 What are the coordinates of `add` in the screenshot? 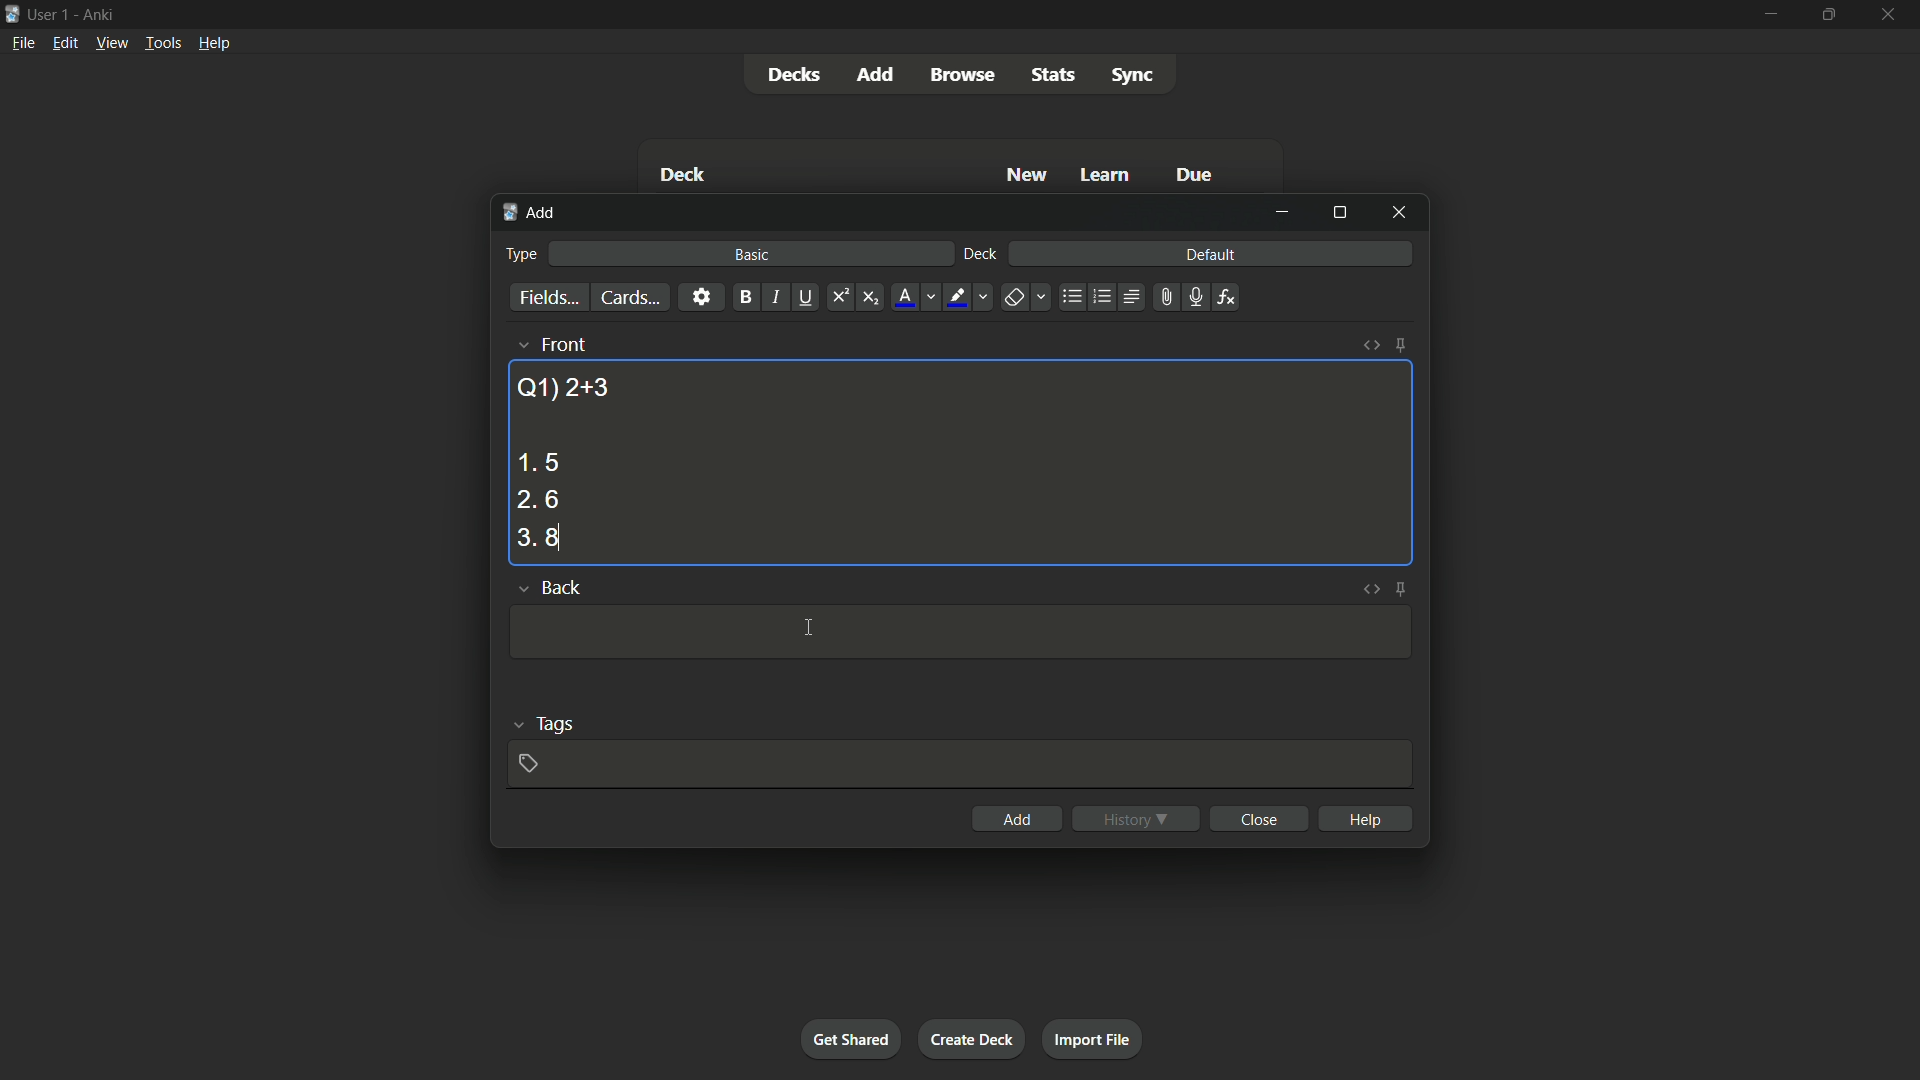 It's located at (1018, 819).